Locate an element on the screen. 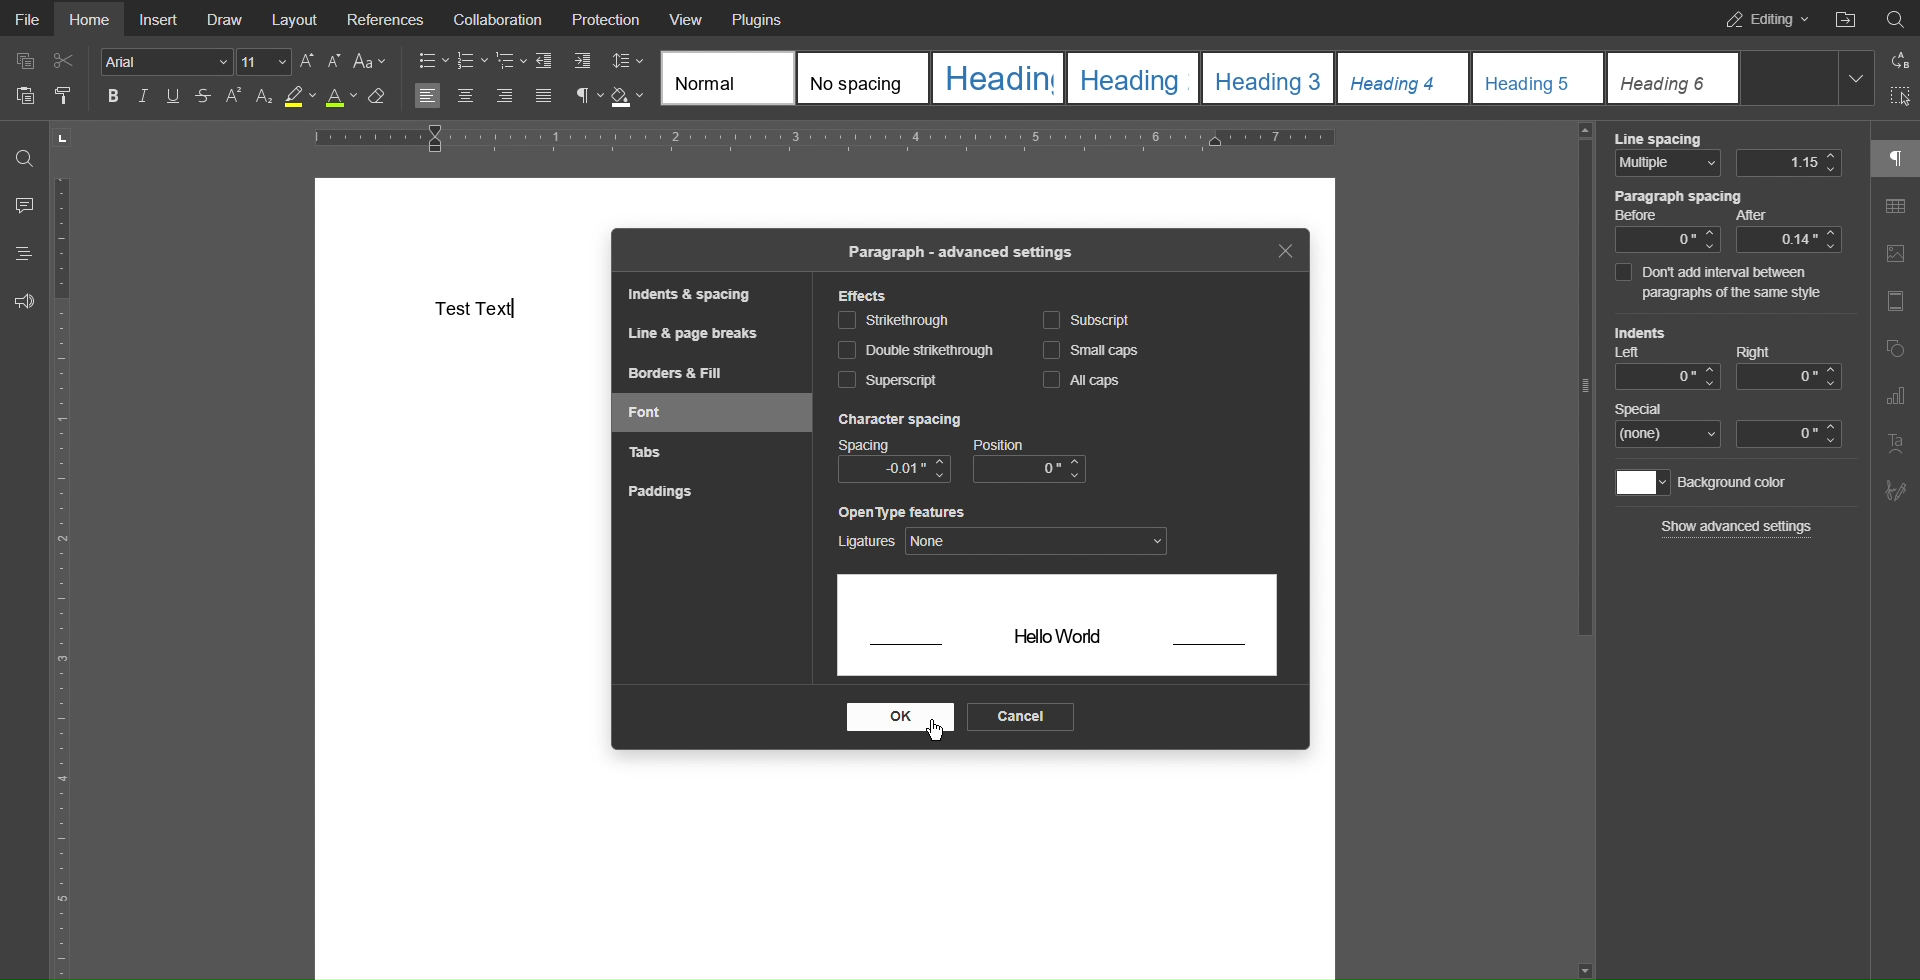  Justify Alignment is located at coordinates (542, 97).